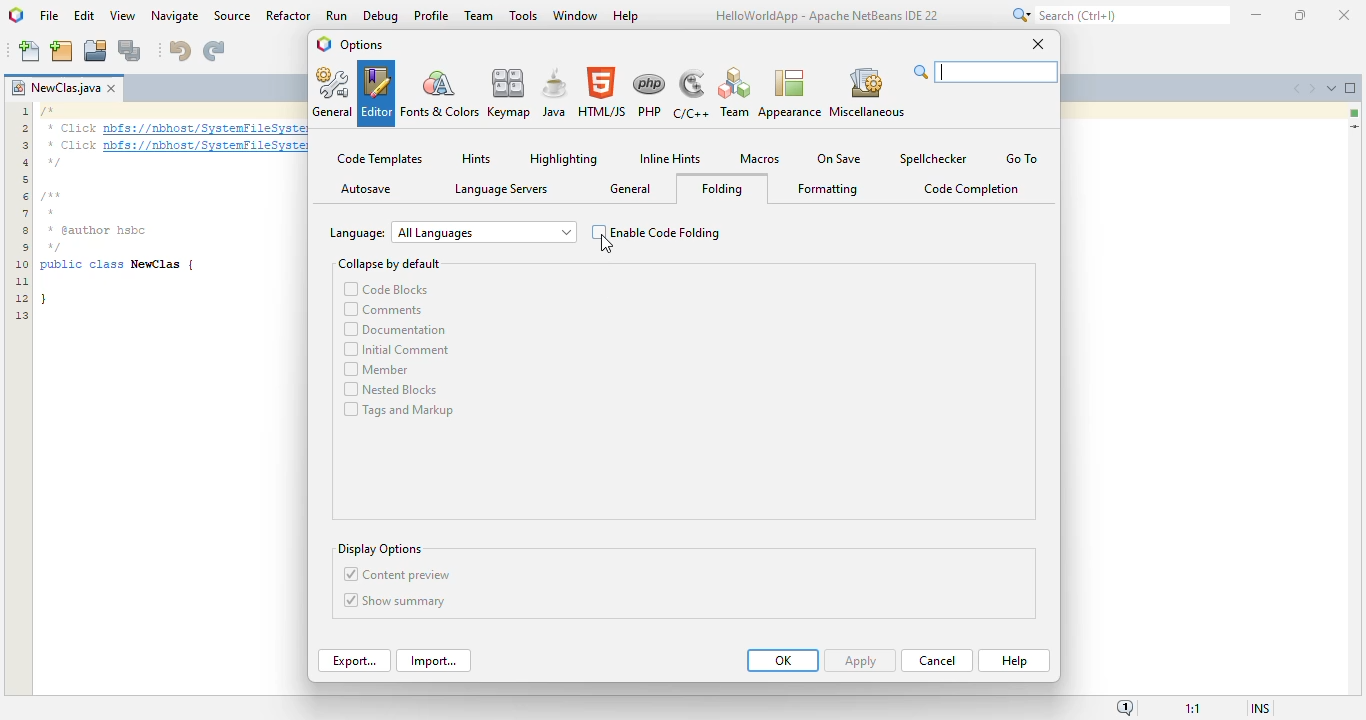 The height and width of the screenshot is (720, 1366). Describe the element at coordinates (867, 92) in the screenshot. I see `miscellaneous` at that location.